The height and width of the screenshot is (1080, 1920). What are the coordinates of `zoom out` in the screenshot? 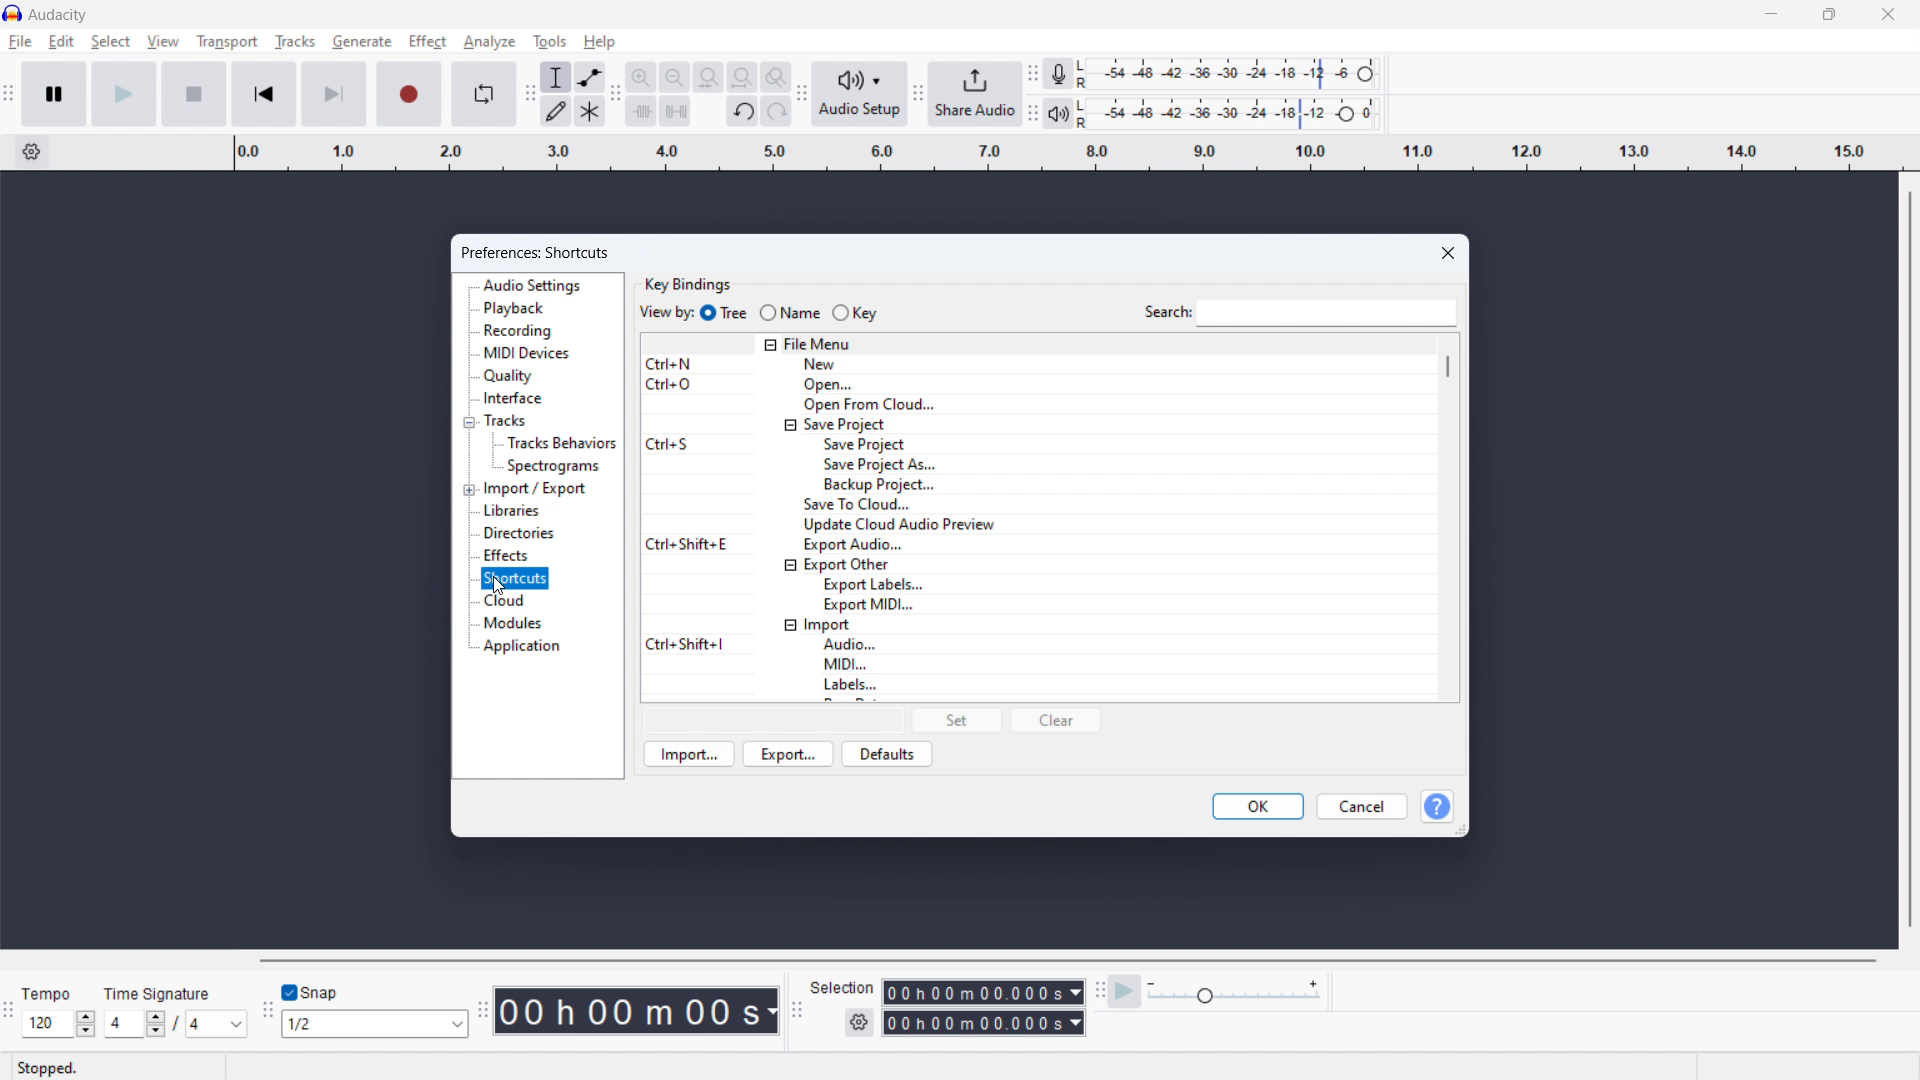 It's located at (673, 77).